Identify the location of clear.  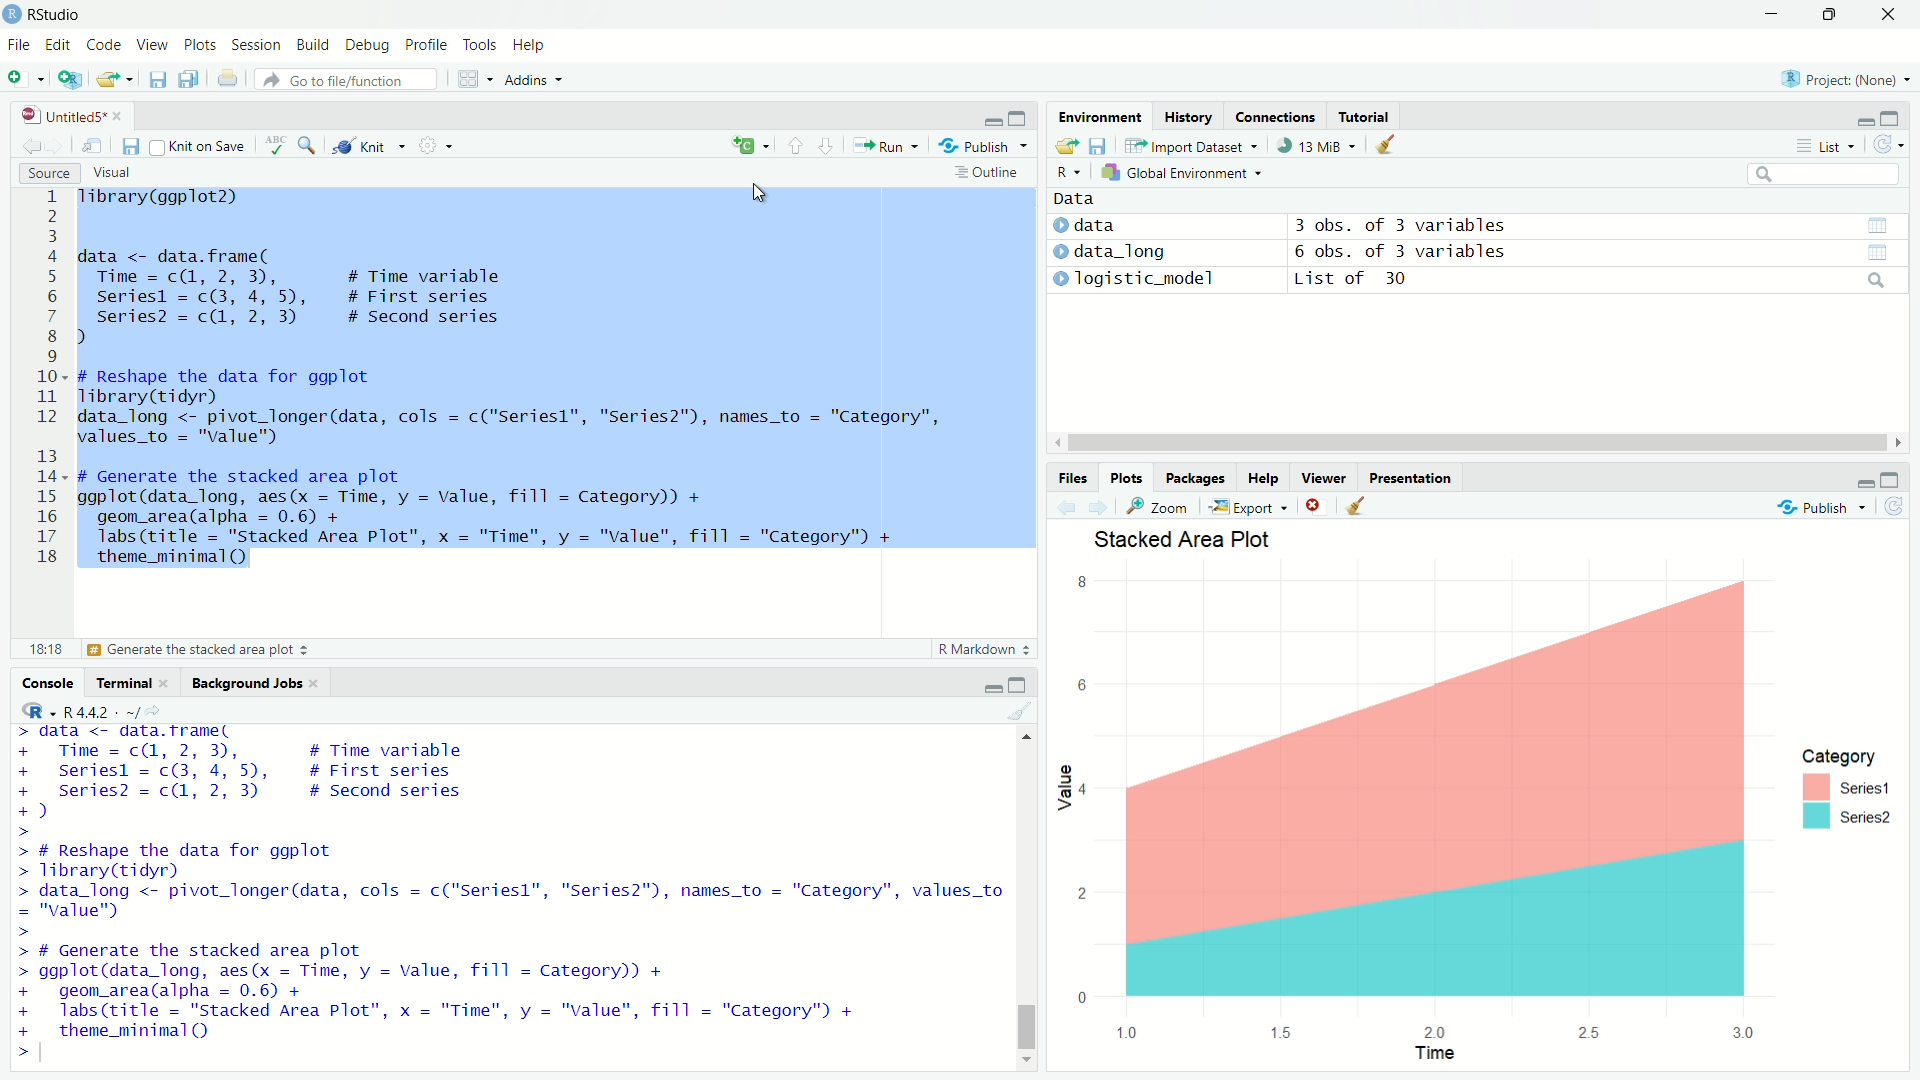
(1359, 506).